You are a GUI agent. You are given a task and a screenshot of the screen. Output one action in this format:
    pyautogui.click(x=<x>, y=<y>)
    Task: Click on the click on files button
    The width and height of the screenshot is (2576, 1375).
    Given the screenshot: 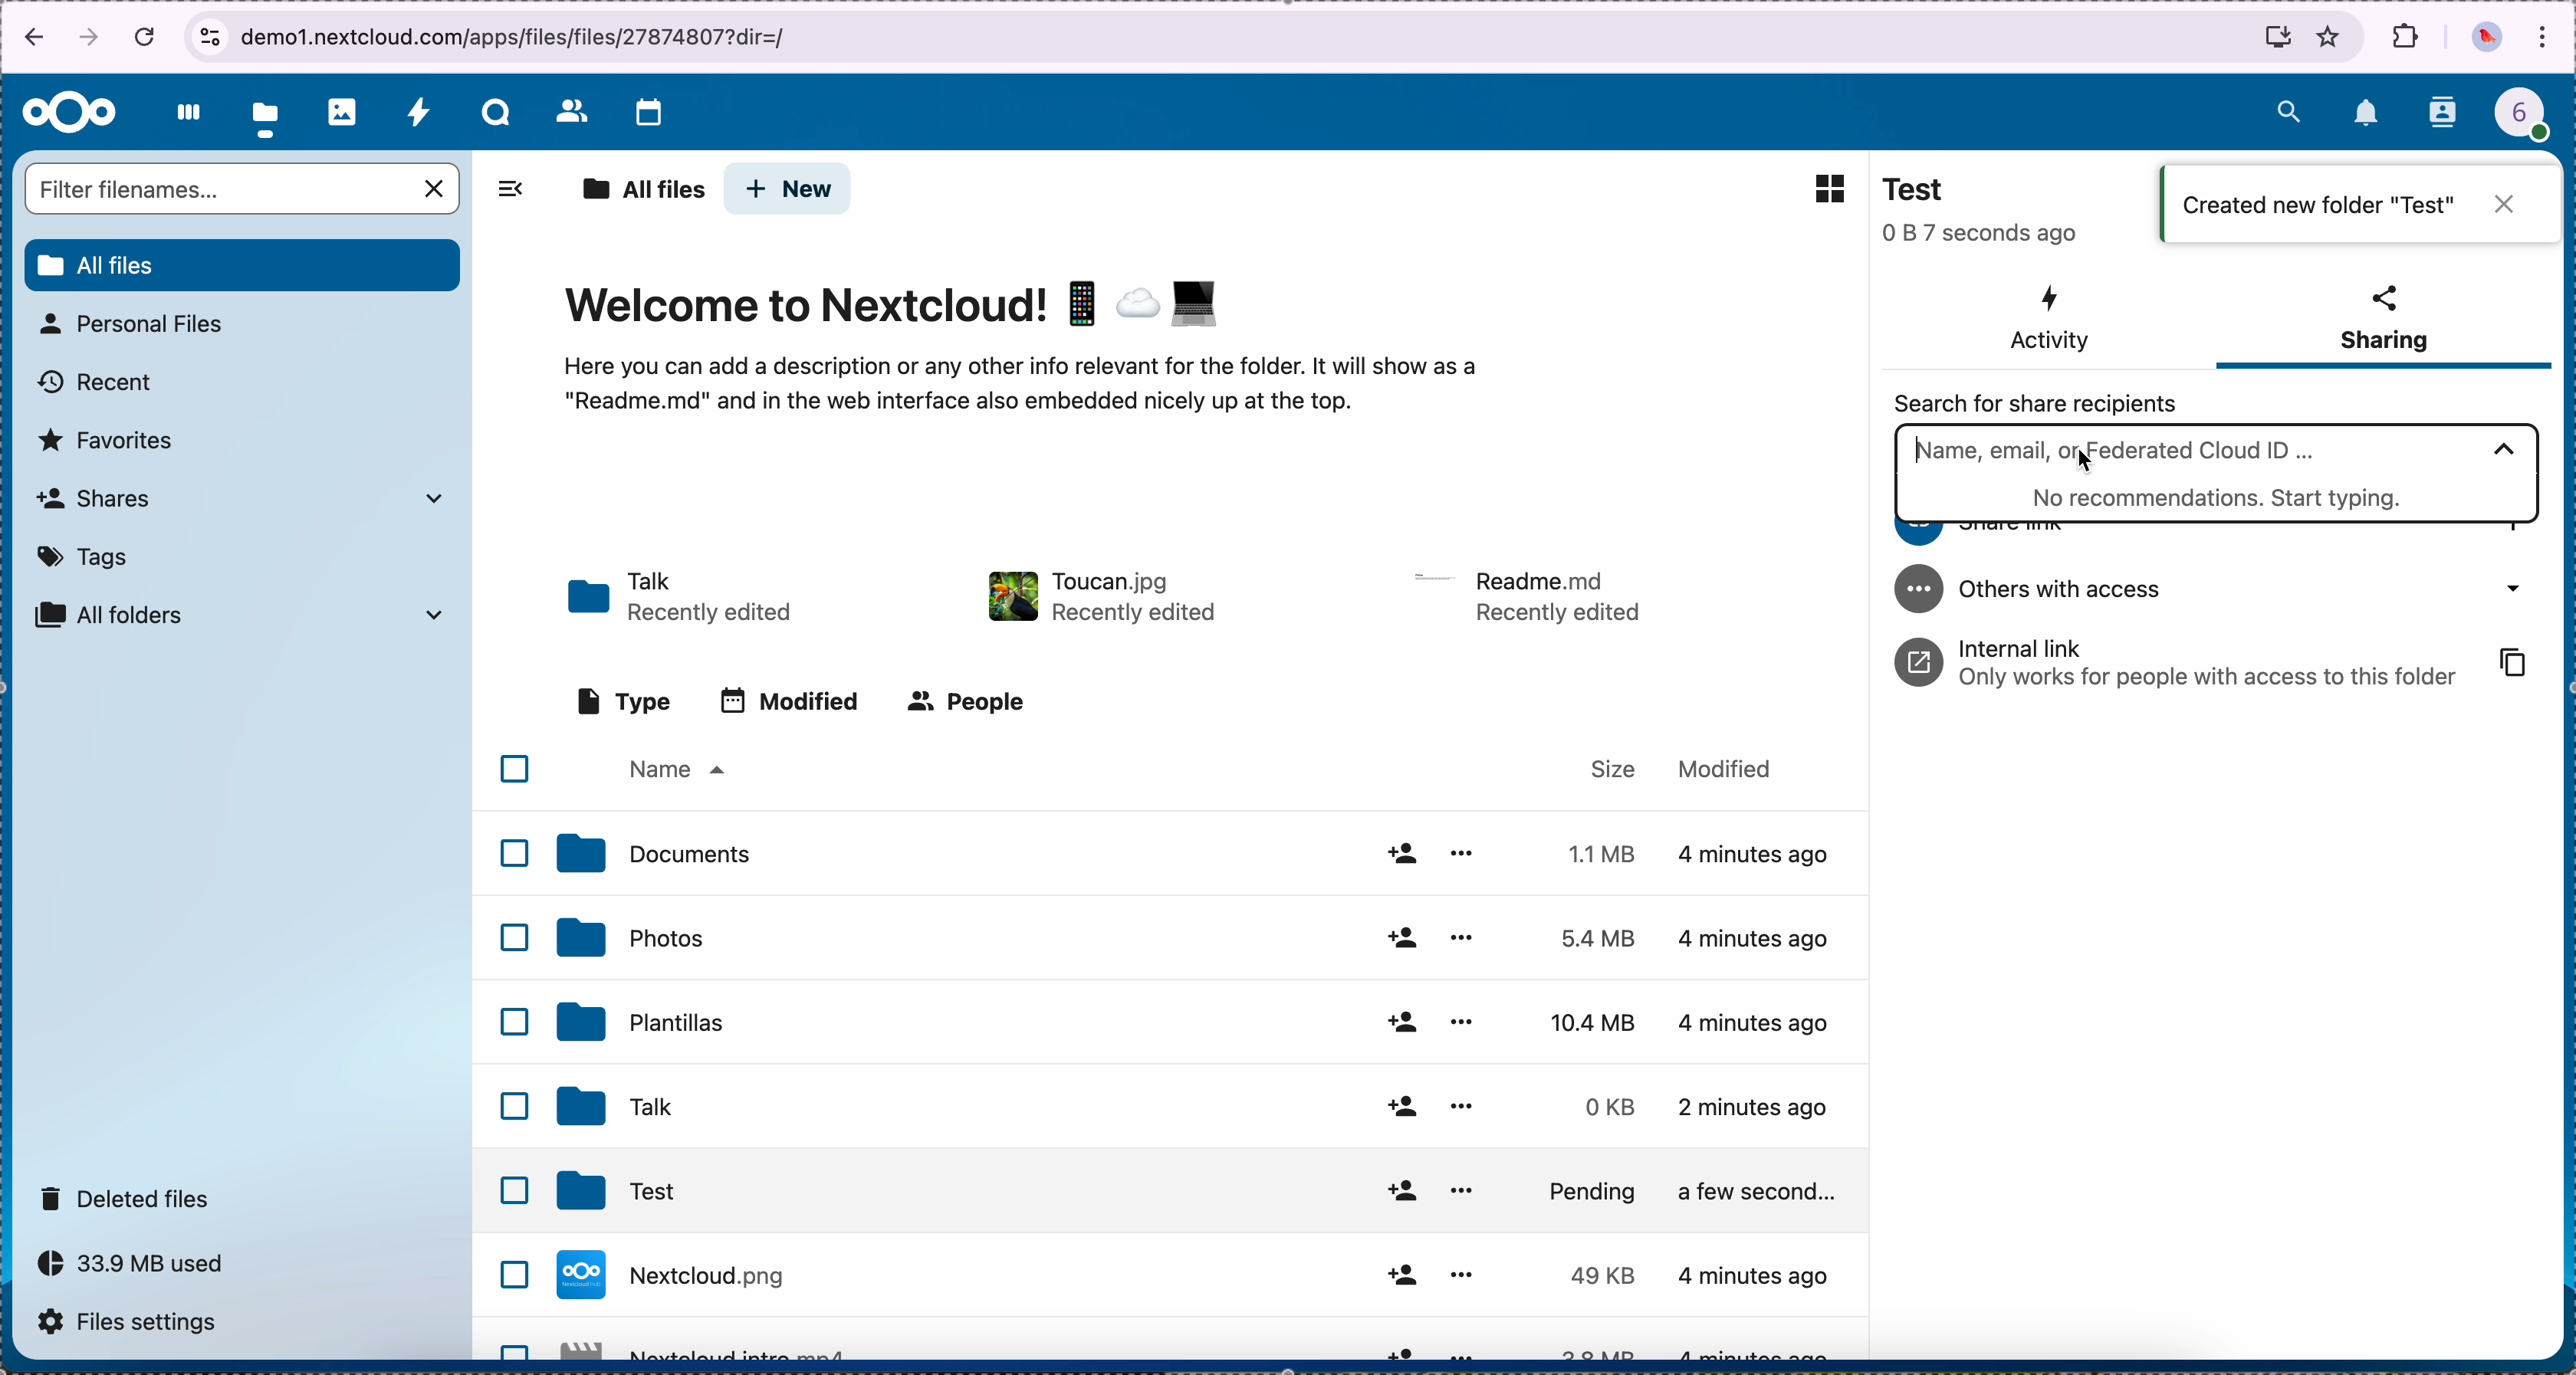 What is the action you would take?
    pyautogui.click(x=269, y=113)
    